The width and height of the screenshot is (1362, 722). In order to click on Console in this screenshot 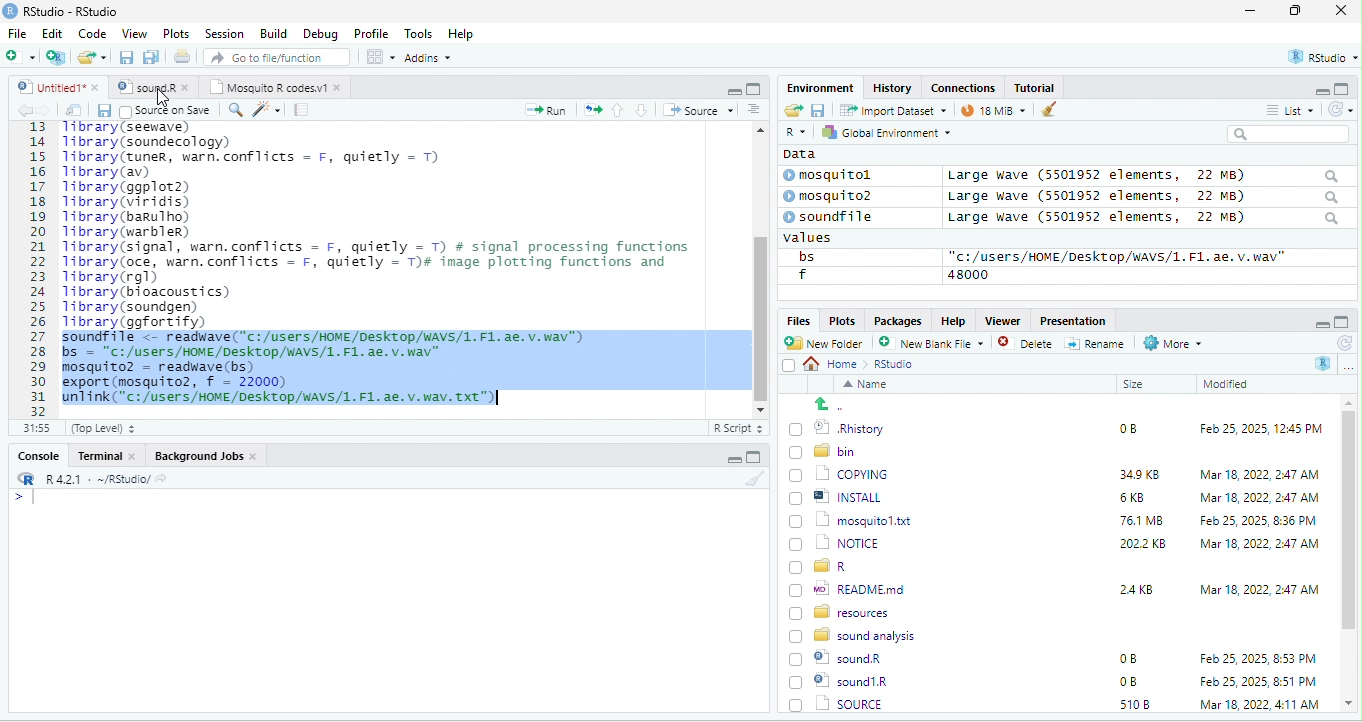, I will do `click(37, 454)`.